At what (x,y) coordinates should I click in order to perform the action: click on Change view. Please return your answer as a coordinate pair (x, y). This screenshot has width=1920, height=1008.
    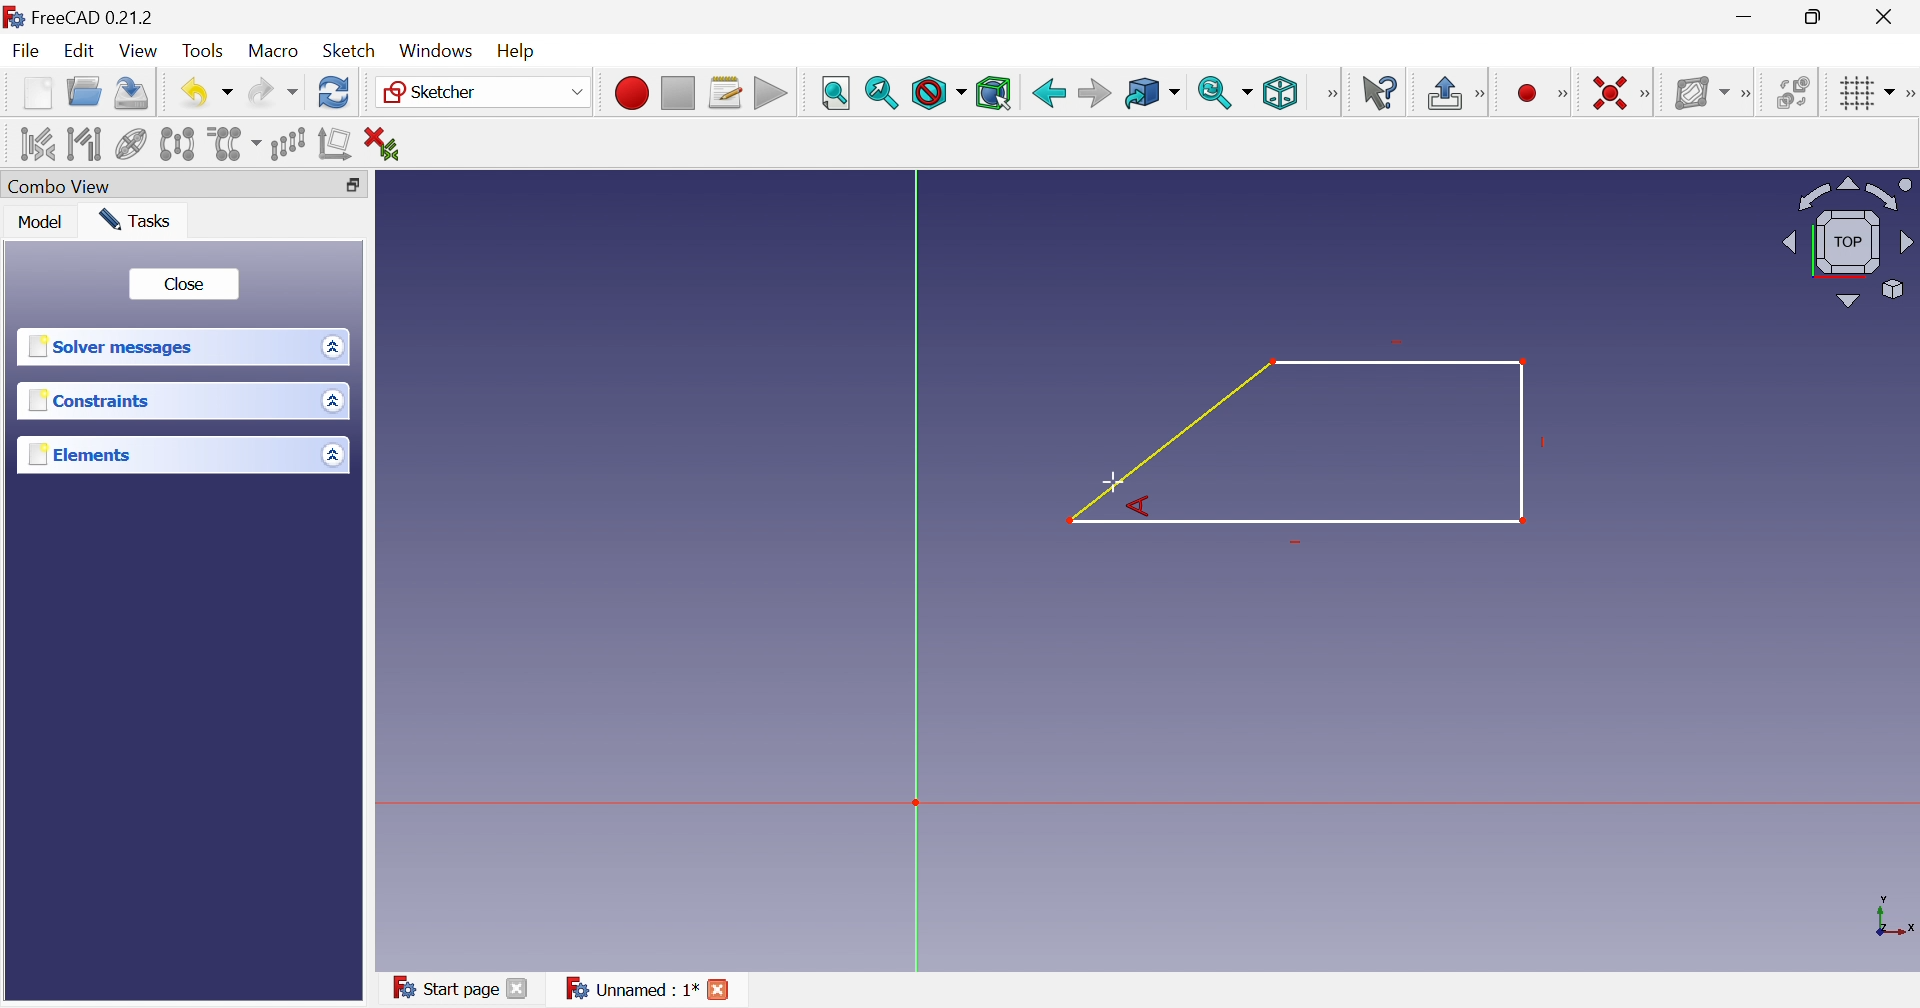
    Looking at the image, I should click on (352, 185).